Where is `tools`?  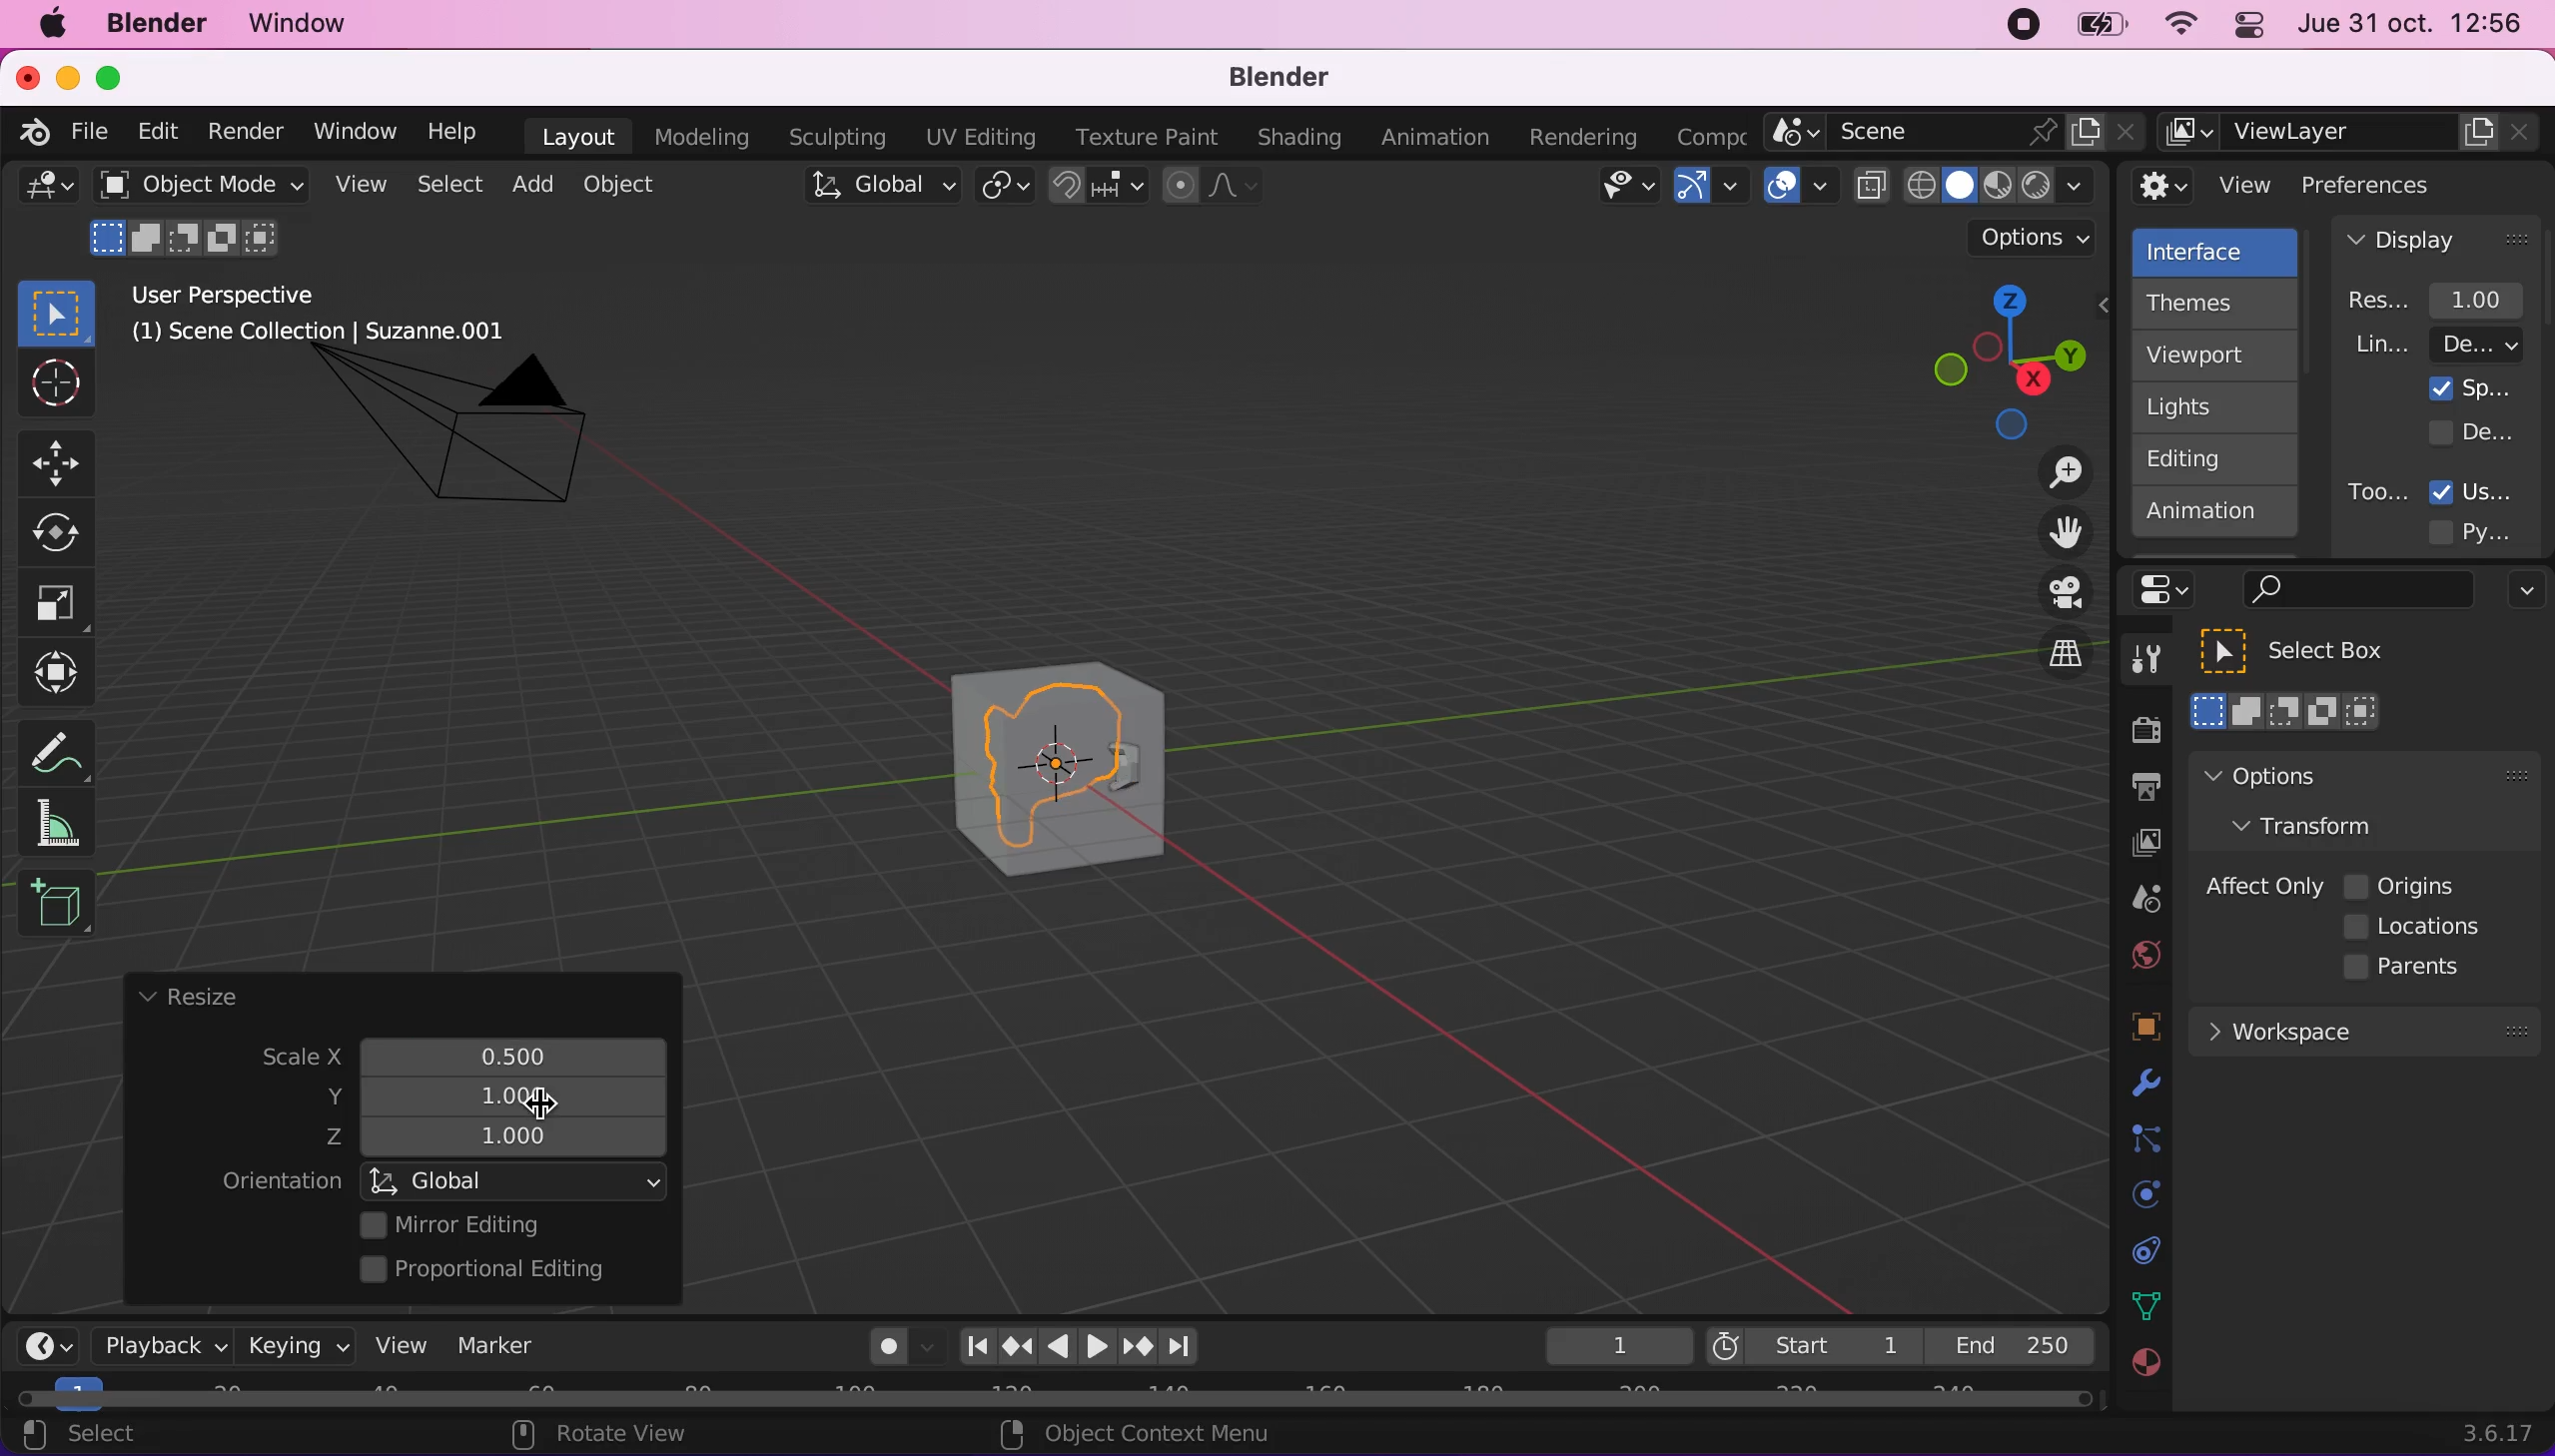
tools is located at coordinates (2135, 664).